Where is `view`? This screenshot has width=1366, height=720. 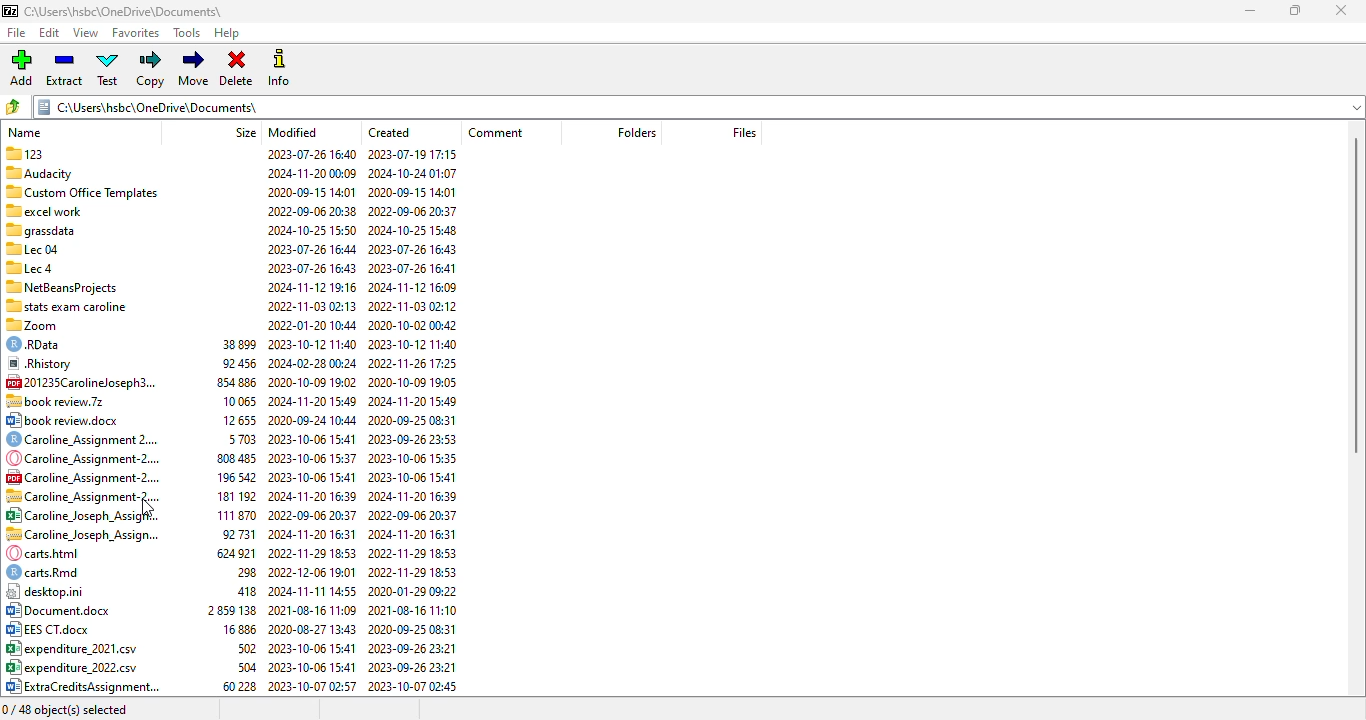
view is located at coordinates (86, 33).